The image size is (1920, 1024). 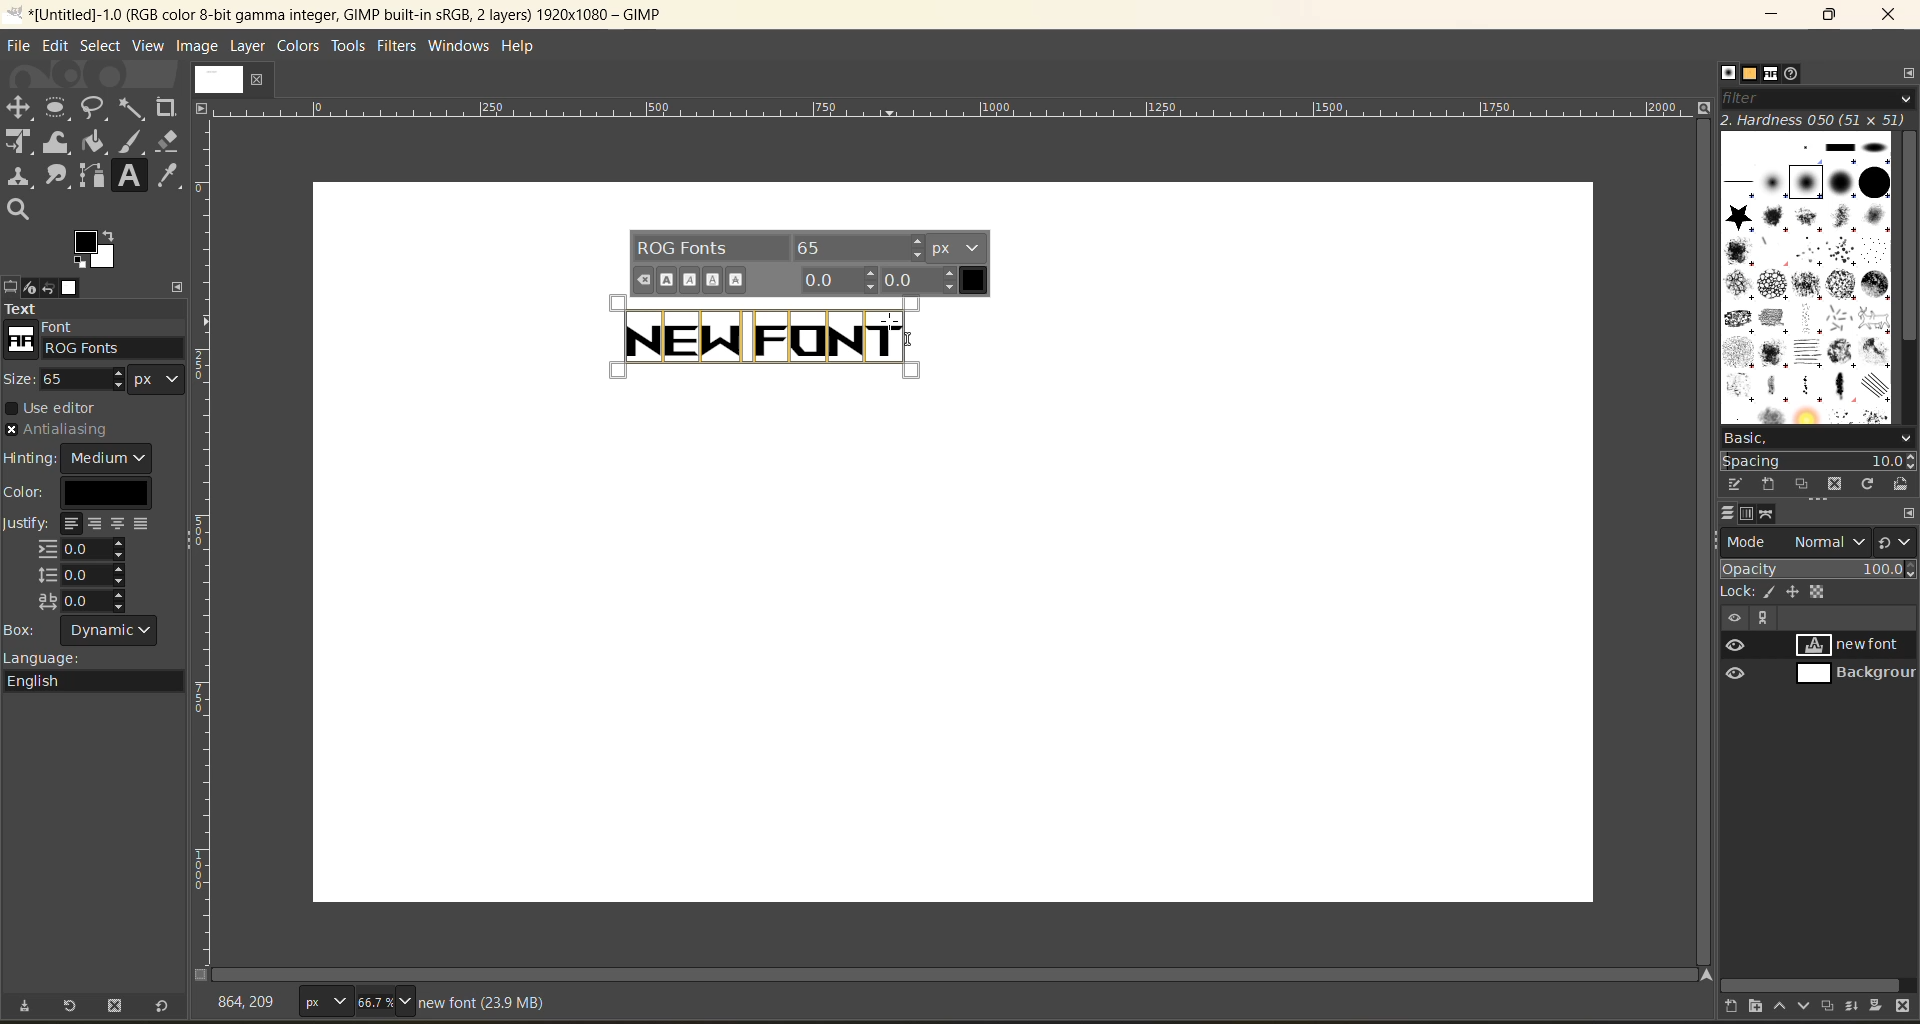 I want to click on scale, so click(x=950, y=109).